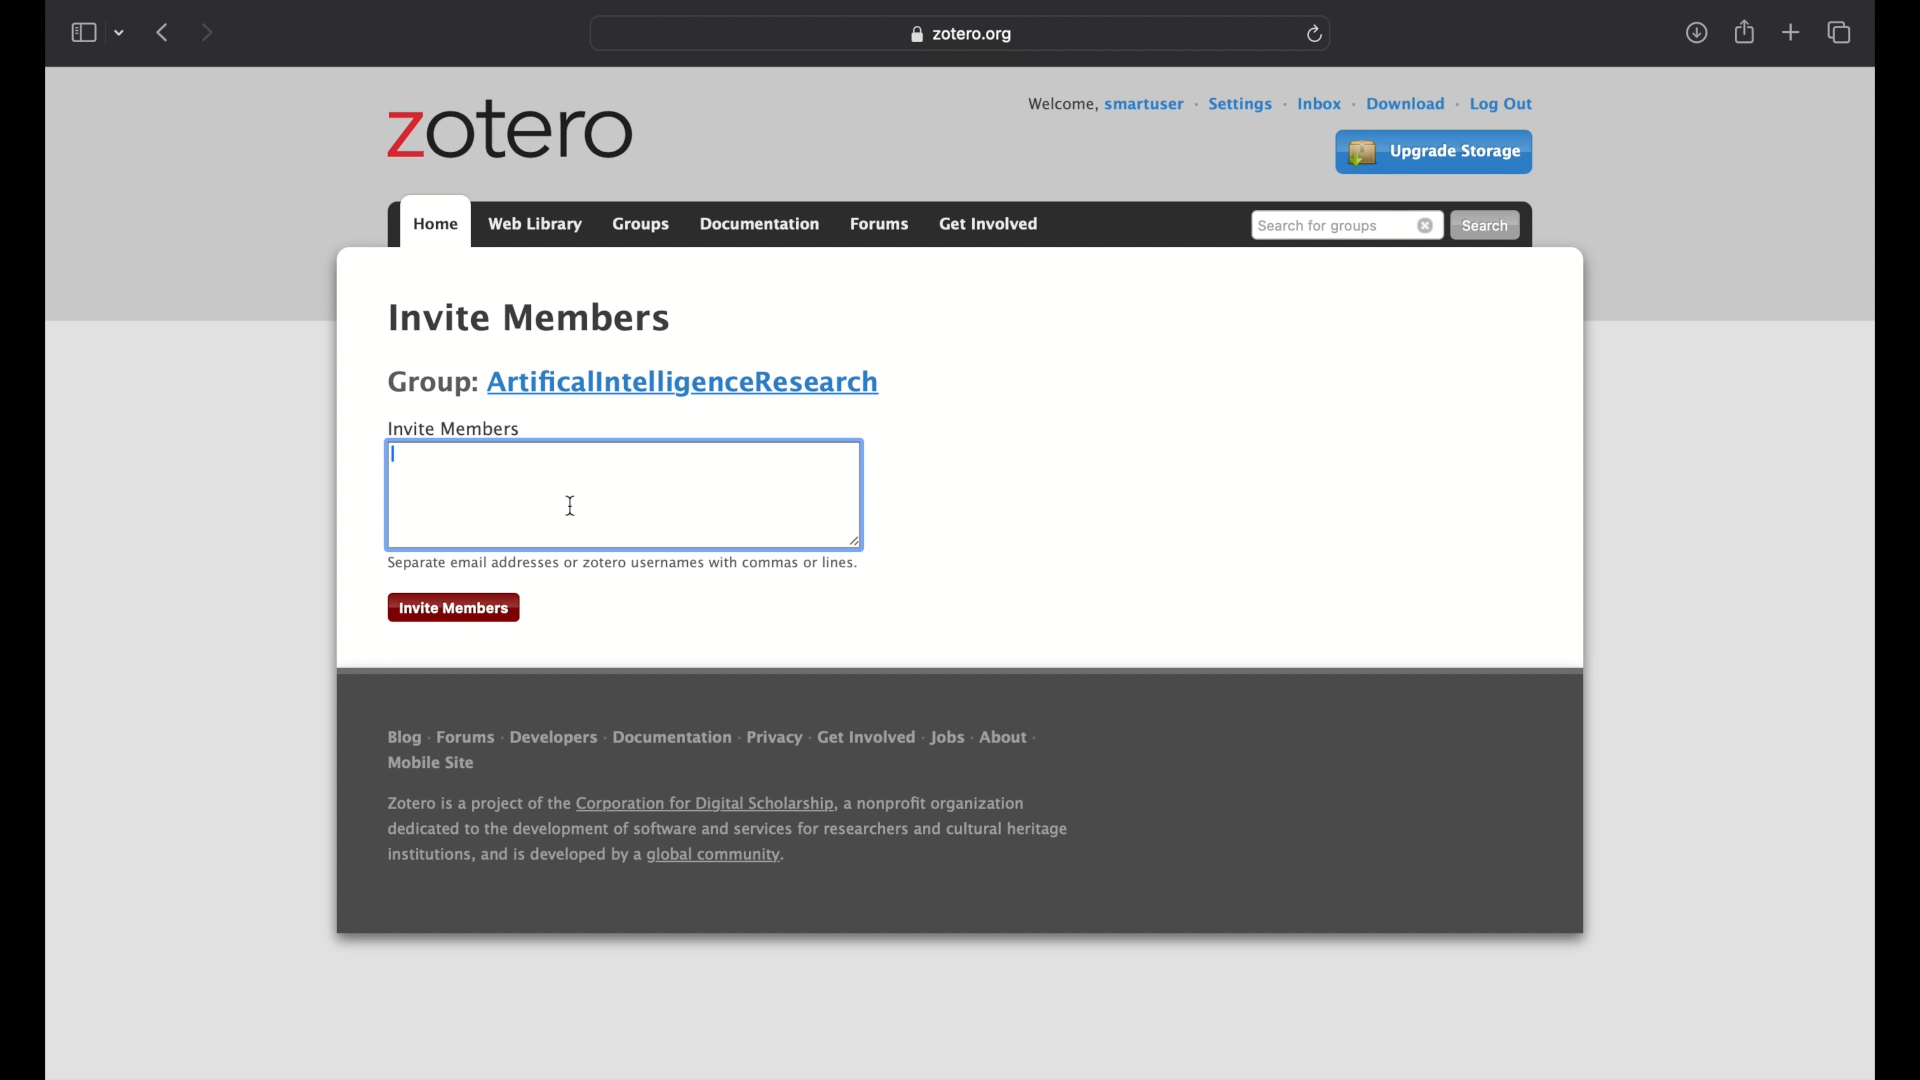 The width and height of the screenshot is (1920, 1080). What do you see at coordinates (791, 281) in the screenshot?
I see `settings` at bounding box center [791, 281].